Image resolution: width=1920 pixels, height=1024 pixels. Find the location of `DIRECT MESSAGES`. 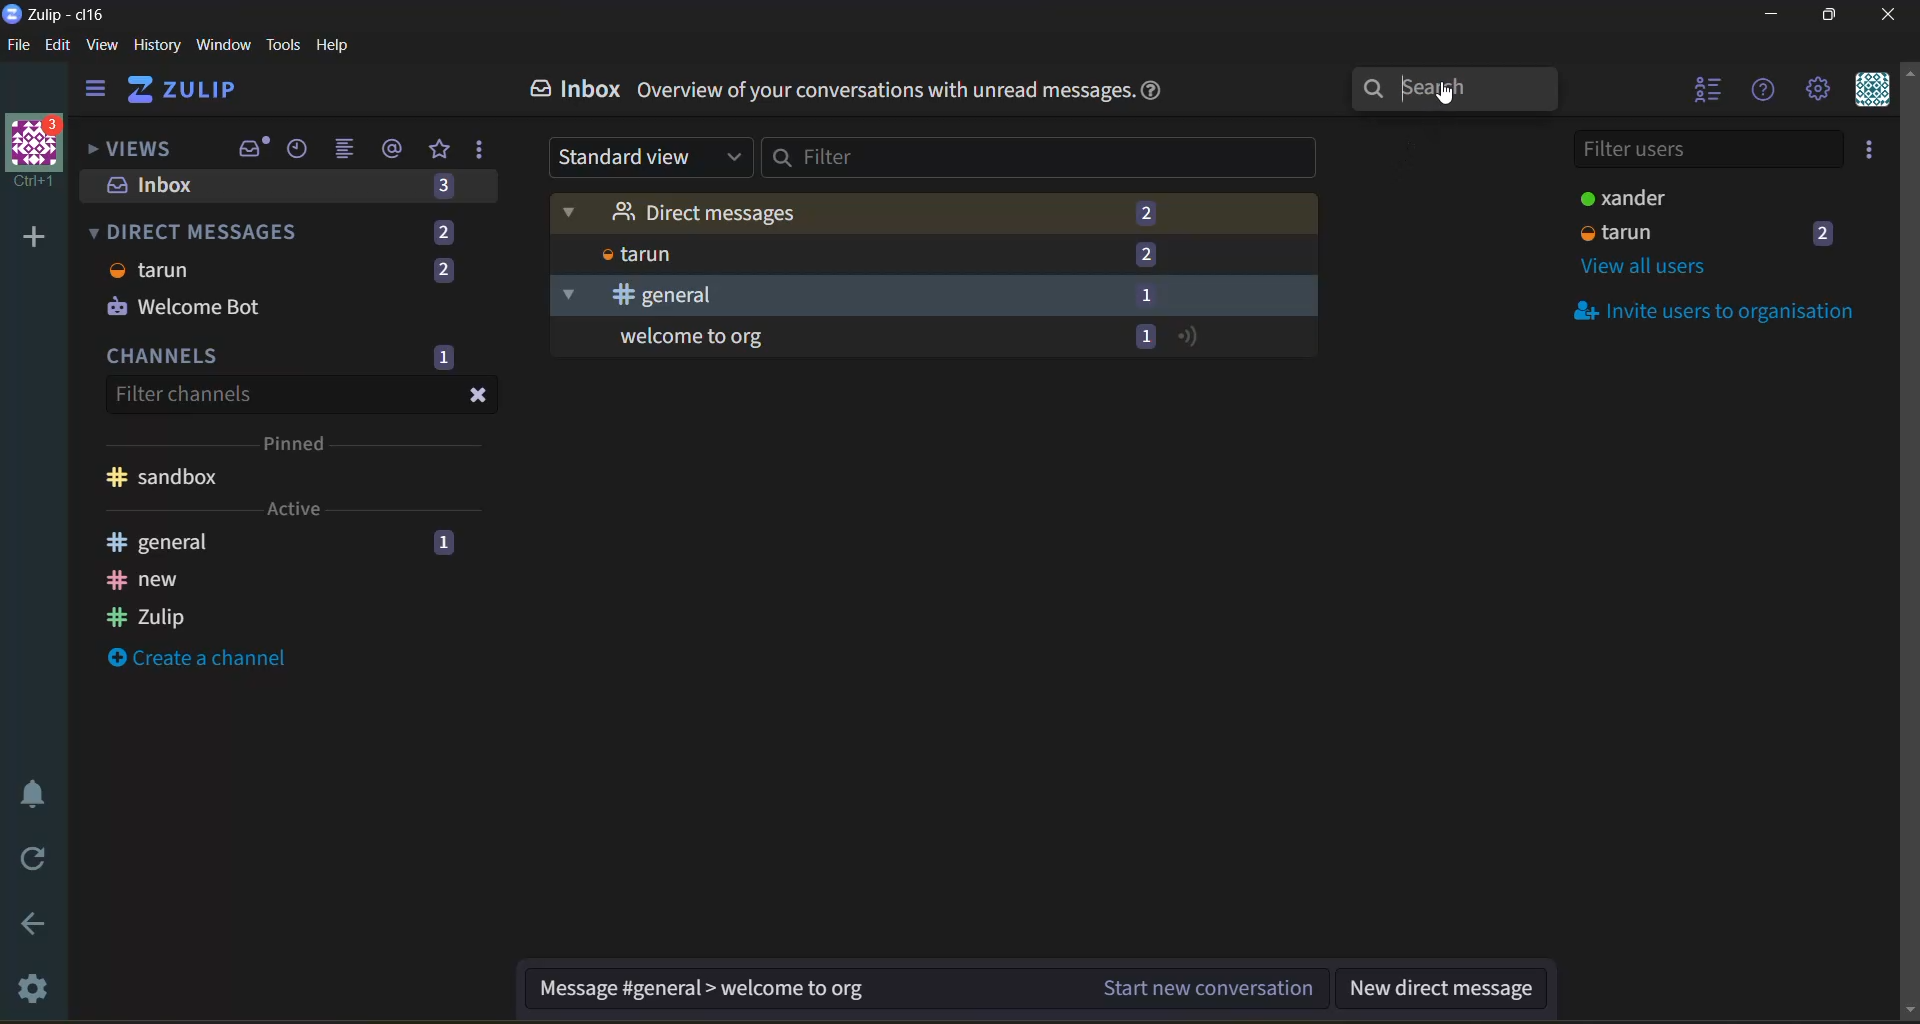

DIRECT MESSAGES is located at coordinates (197, 231).